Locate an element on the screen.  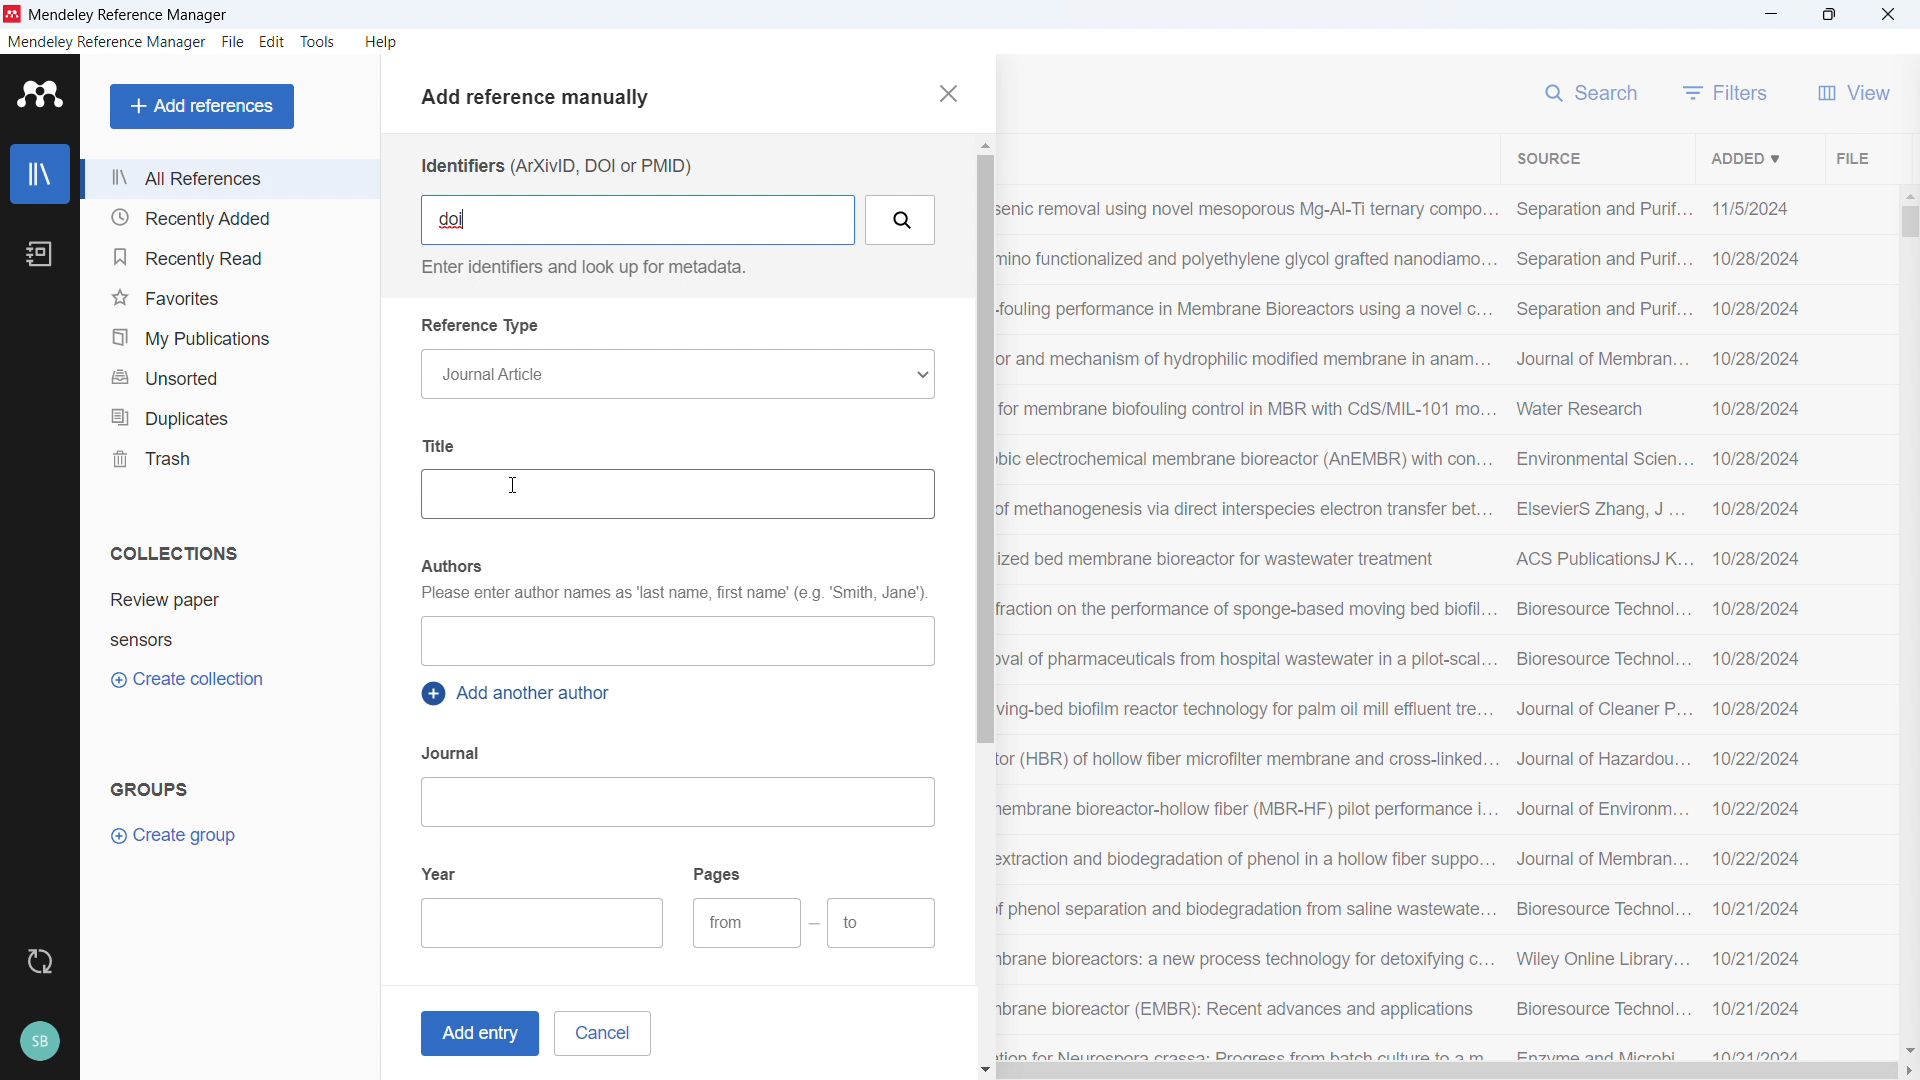
Identifier added is located at coordinates (455, 220).